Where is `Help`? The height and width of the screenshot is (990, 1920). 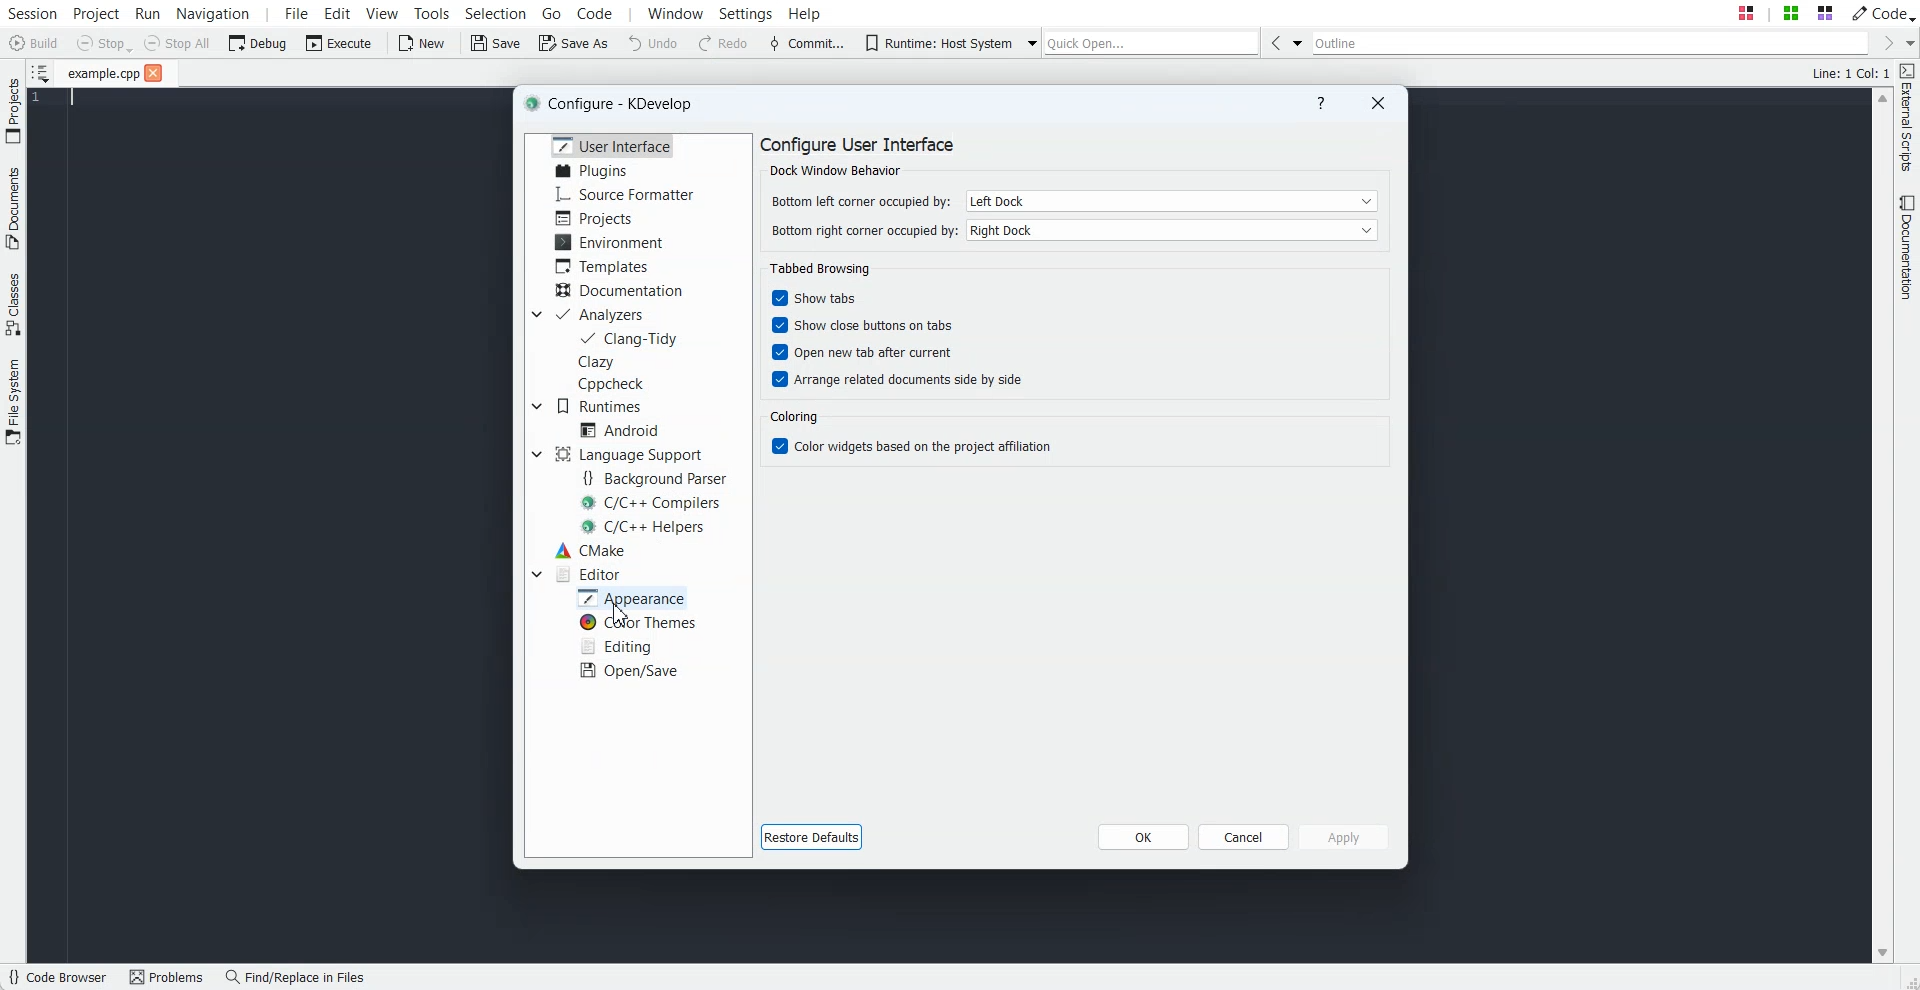 Help is located at coordinates (805, 13).